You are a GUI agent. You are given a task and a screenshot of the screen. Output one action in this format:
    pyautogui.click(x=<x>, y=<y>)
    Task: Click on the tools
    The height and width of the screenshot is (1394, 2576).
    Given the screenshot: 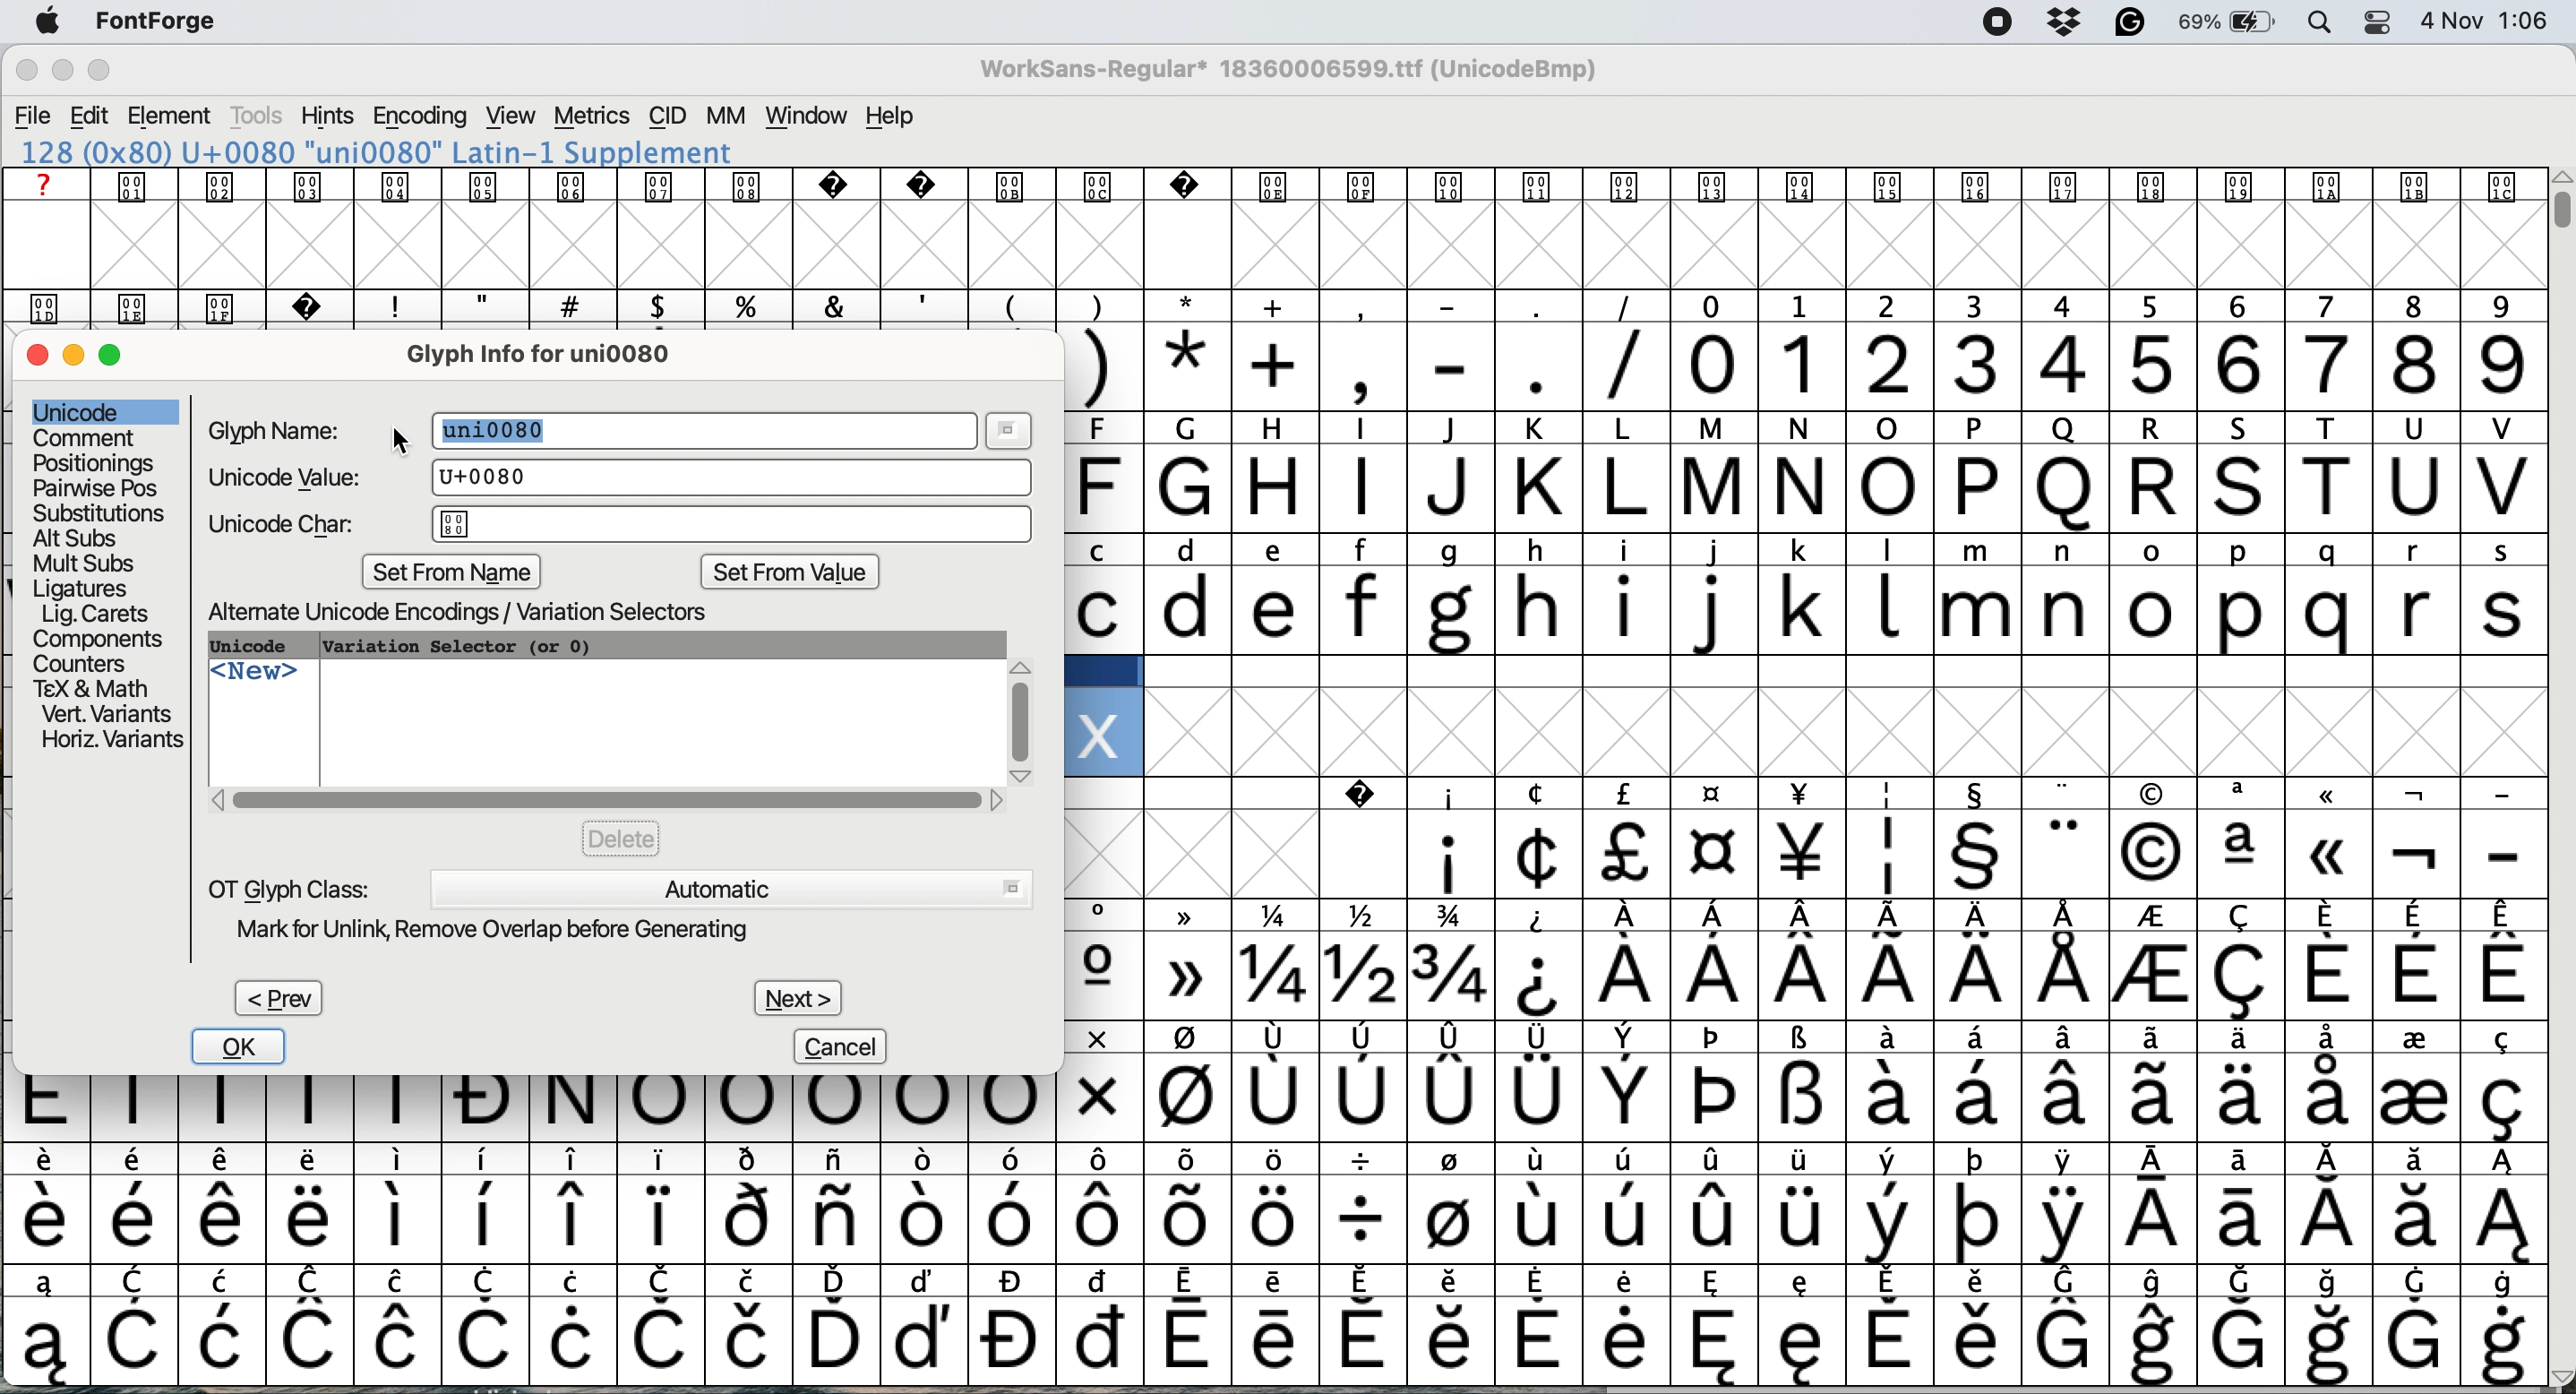 What is the action you would take?
    pyautogui.click(x=258, y=116)
    